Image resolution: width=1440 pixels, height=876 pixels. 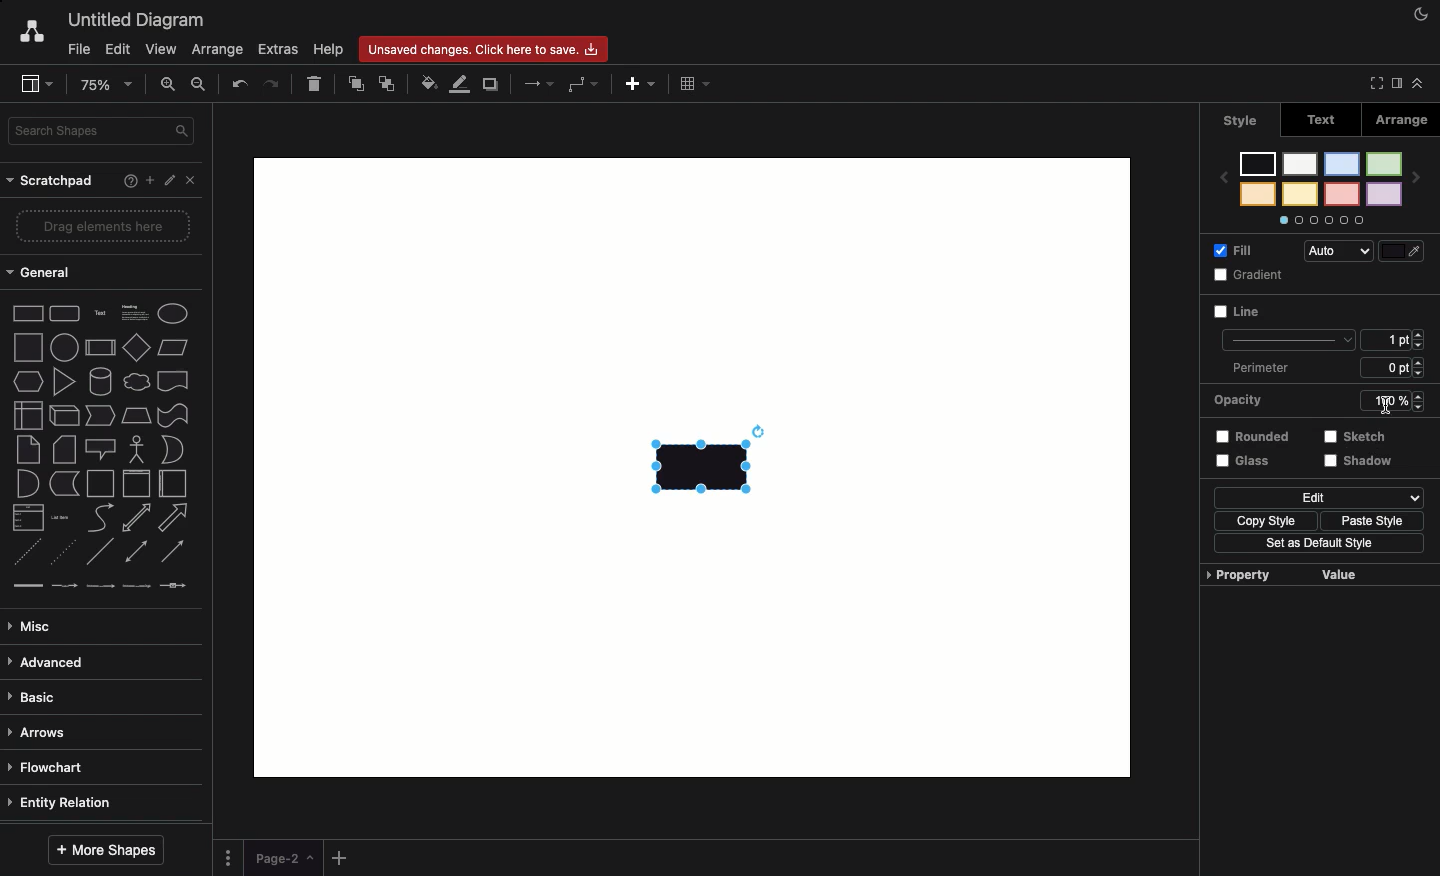 What do you see at coordinates (1394, 402) in the screenshot?
I see `100%` at bounding box center [1394, 402].